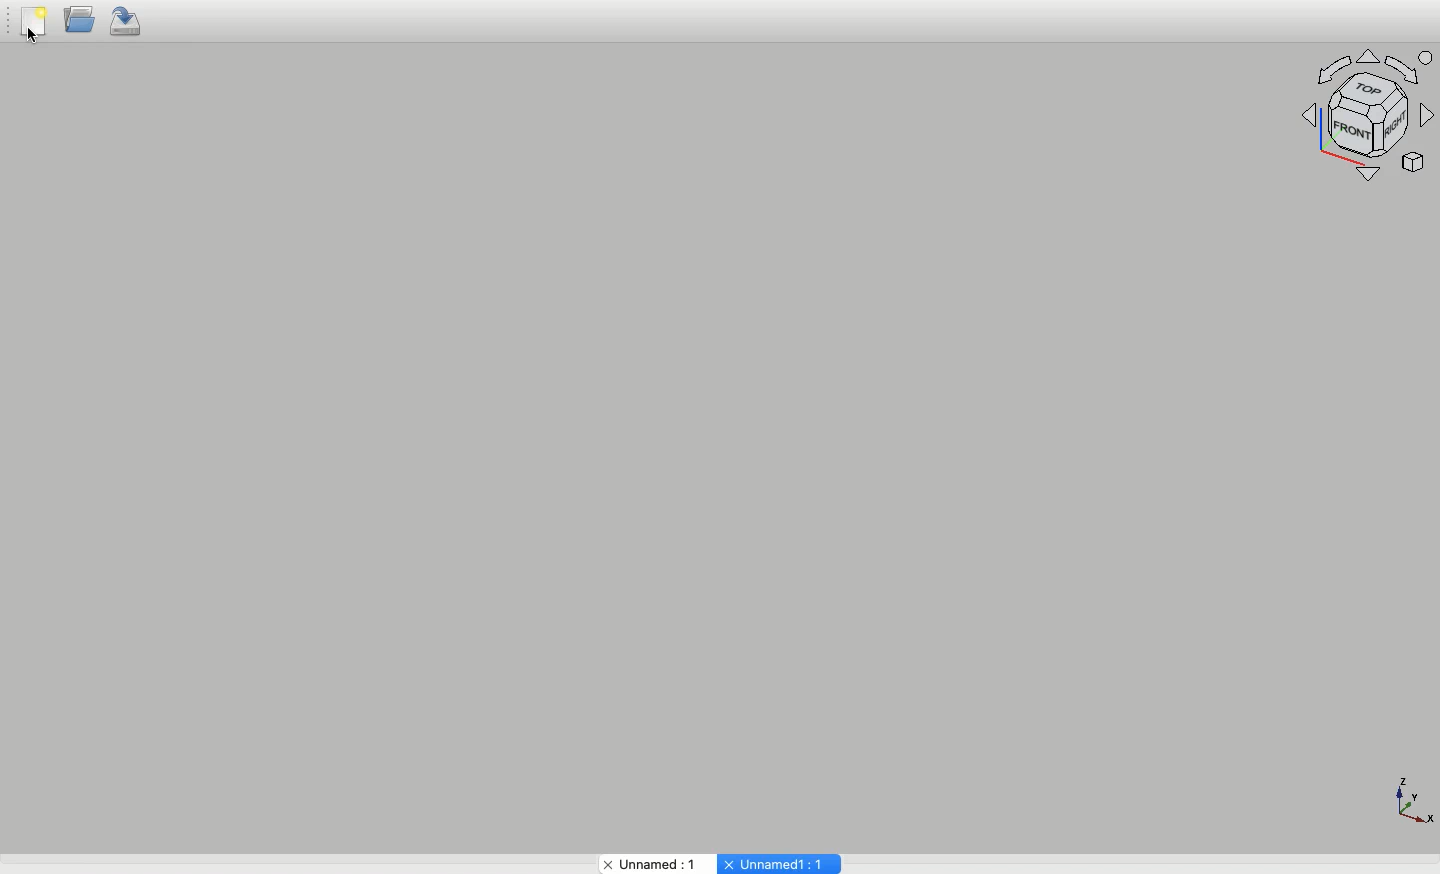  What do you see at coordinates (777, 860) in the screenshot?
I see `New document created` at bounding box center [777, 860].